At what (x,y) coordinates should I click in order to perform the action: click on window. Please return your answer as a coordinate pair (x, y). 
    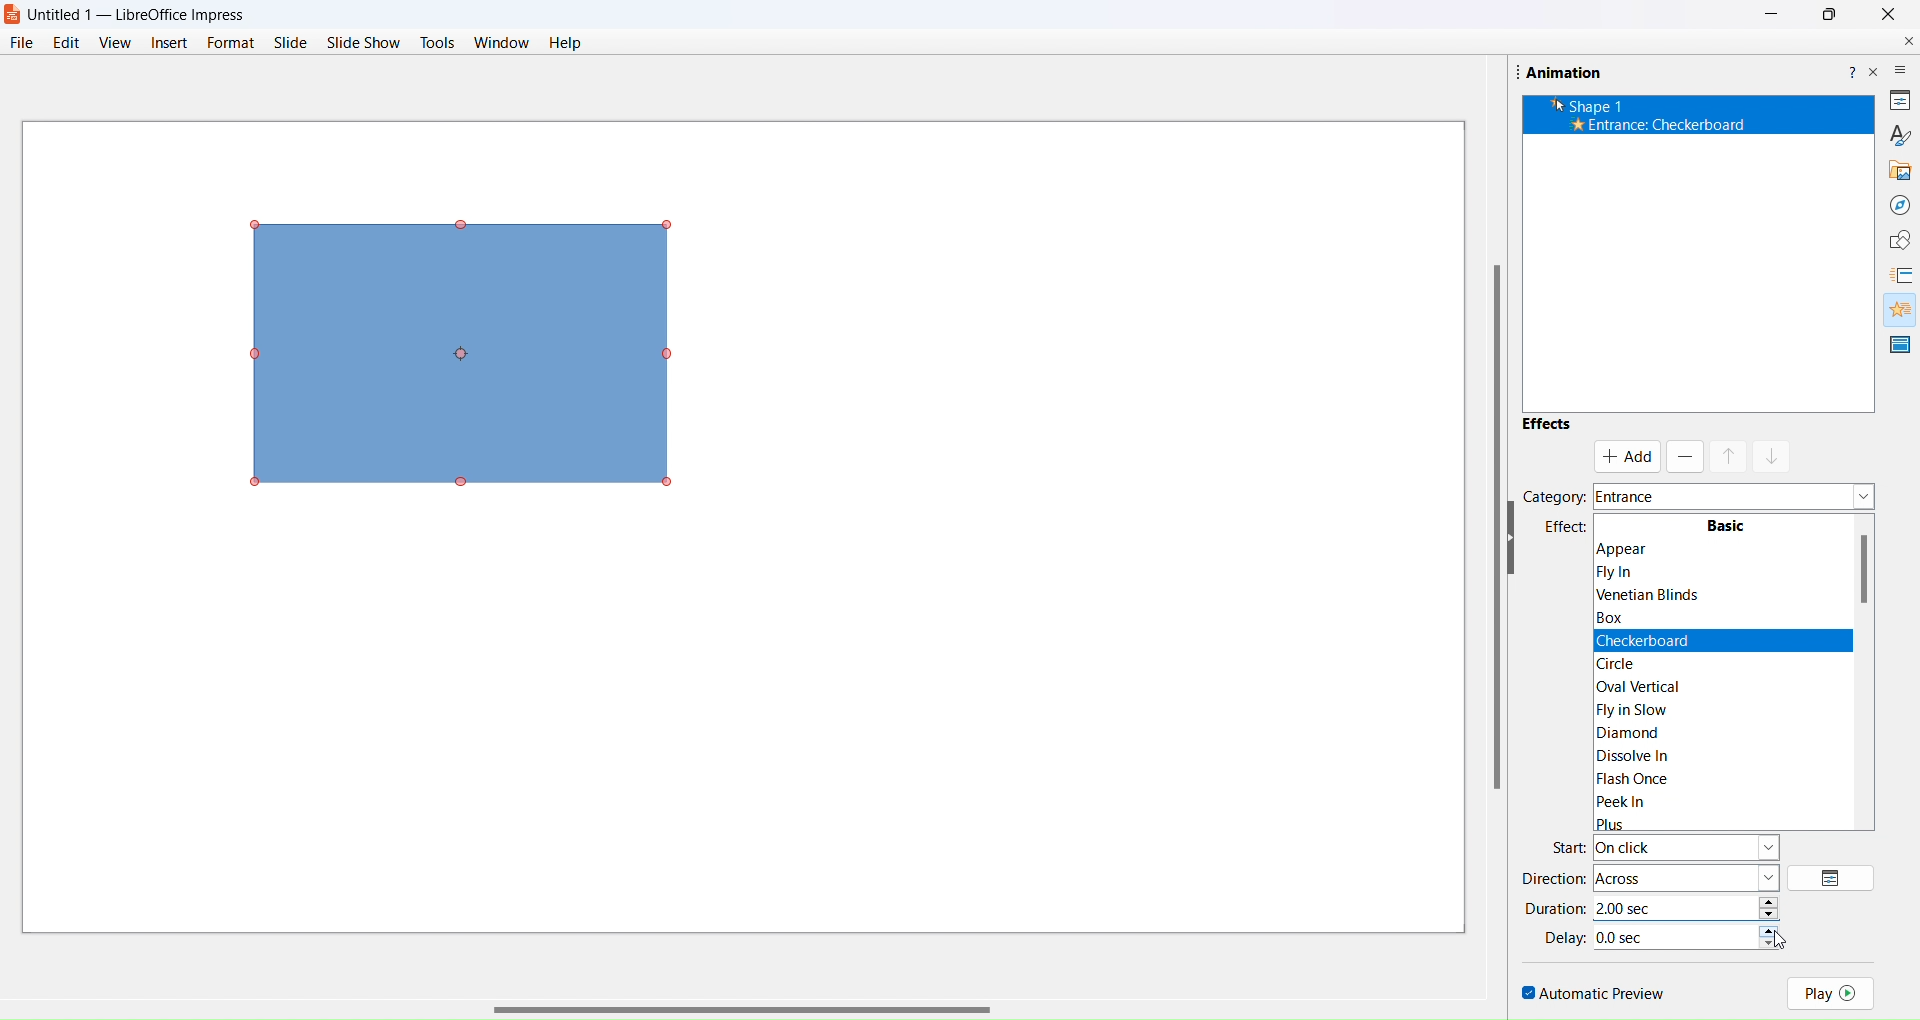
    Looking at the image, I should click on (503, 44).